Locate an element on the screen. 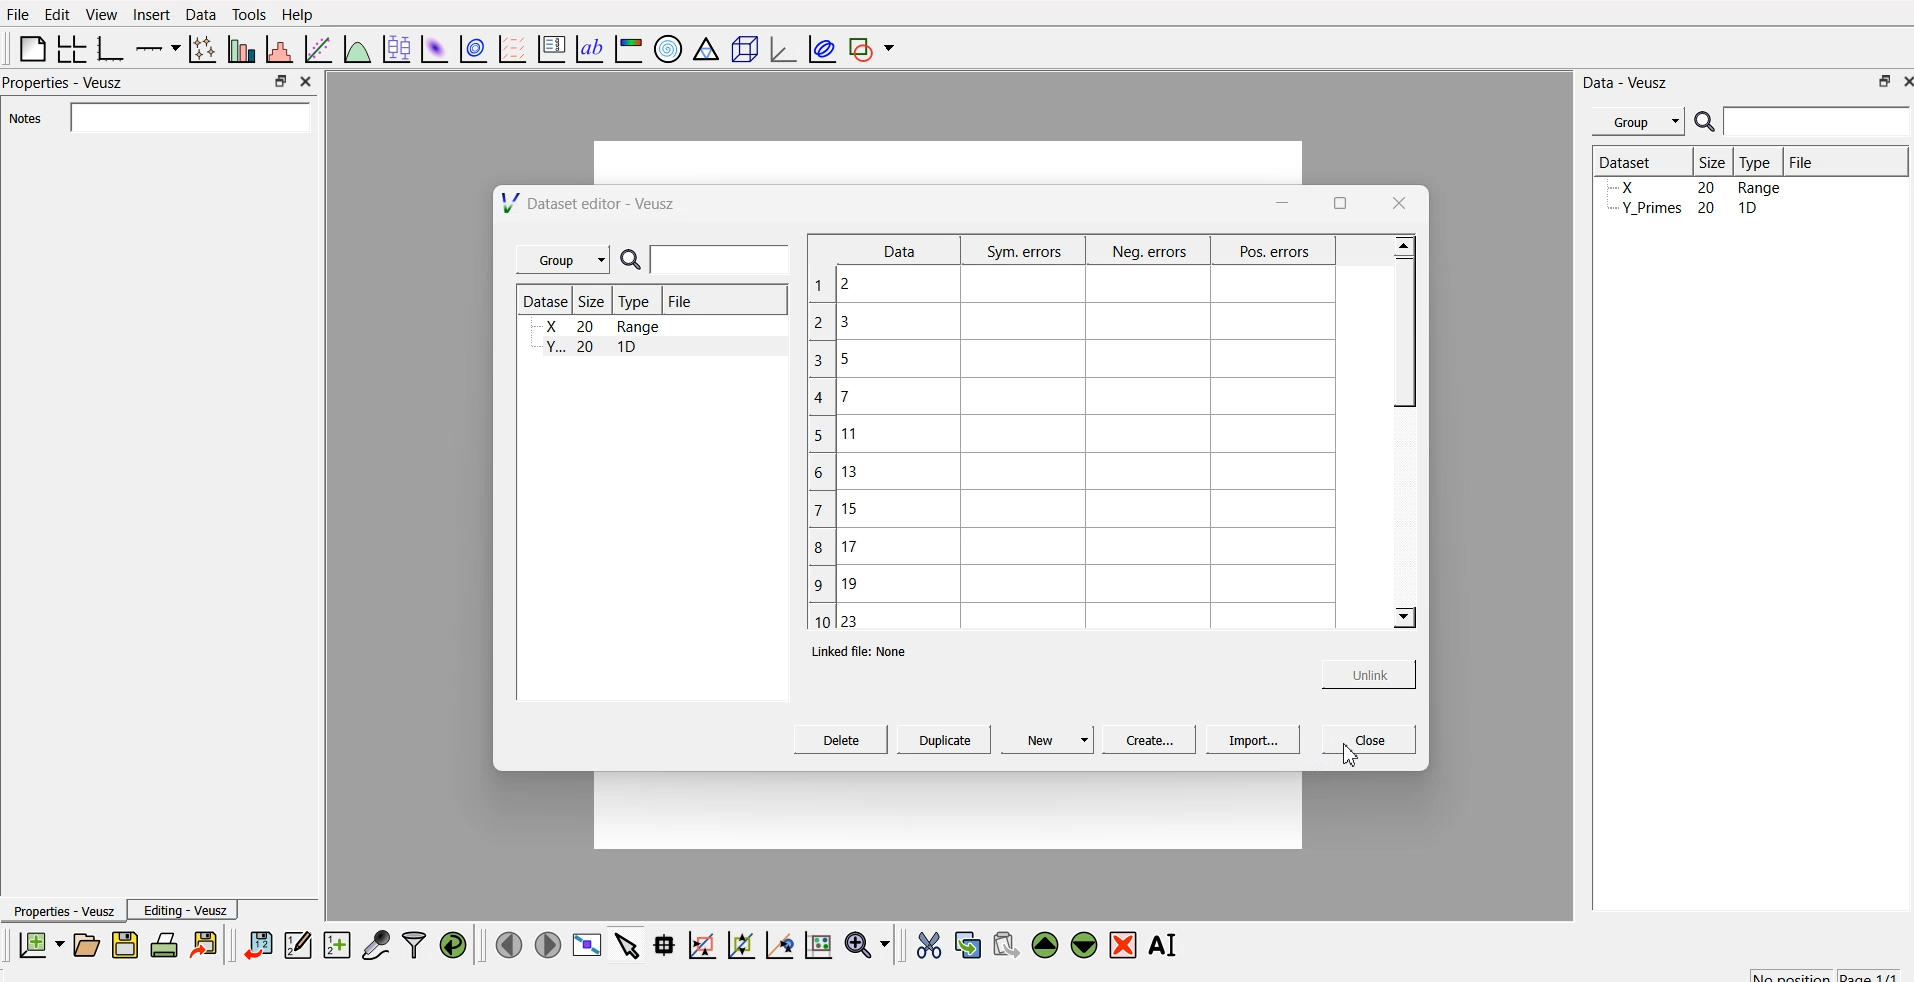 The width and height of the screenshot is (1914, 982). Duplicate is located at coordinates (942, 742).